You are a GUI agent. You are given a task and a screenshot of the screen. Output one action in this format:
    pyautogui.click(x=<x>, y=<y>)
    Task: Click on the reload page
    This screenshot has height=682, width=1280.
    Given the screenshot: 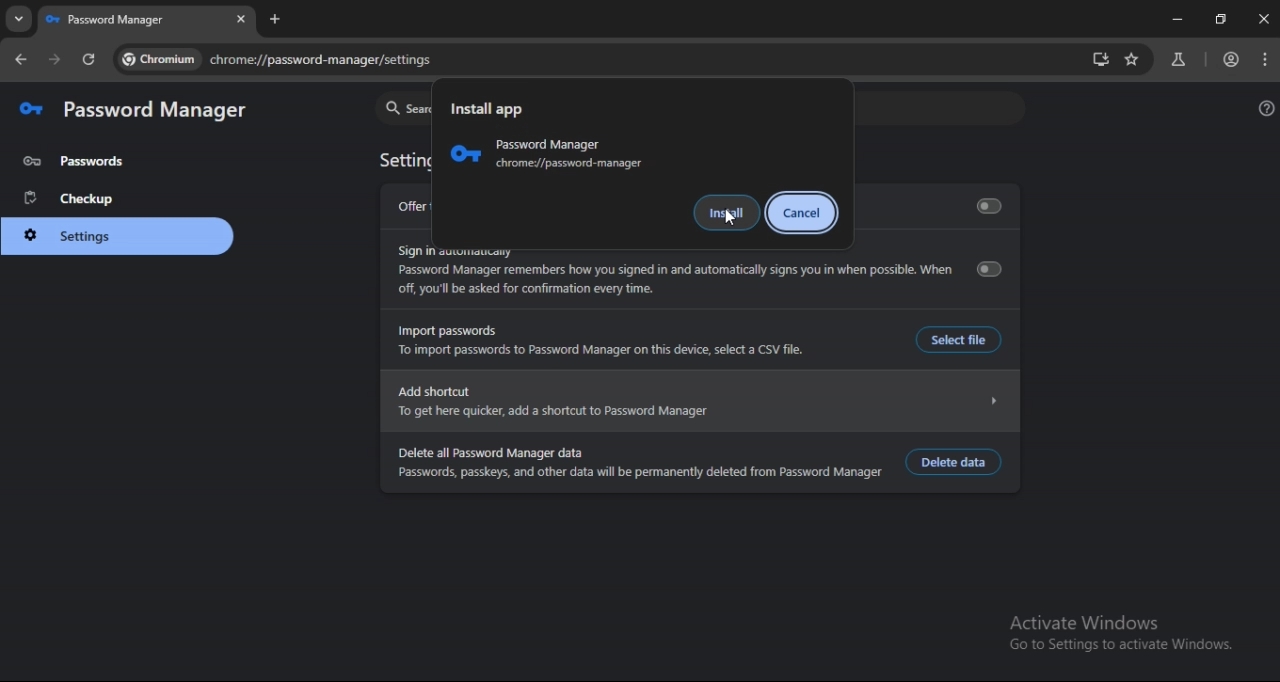 What is the action you would take?
    pyautogui.click(x=90, y=63)
    